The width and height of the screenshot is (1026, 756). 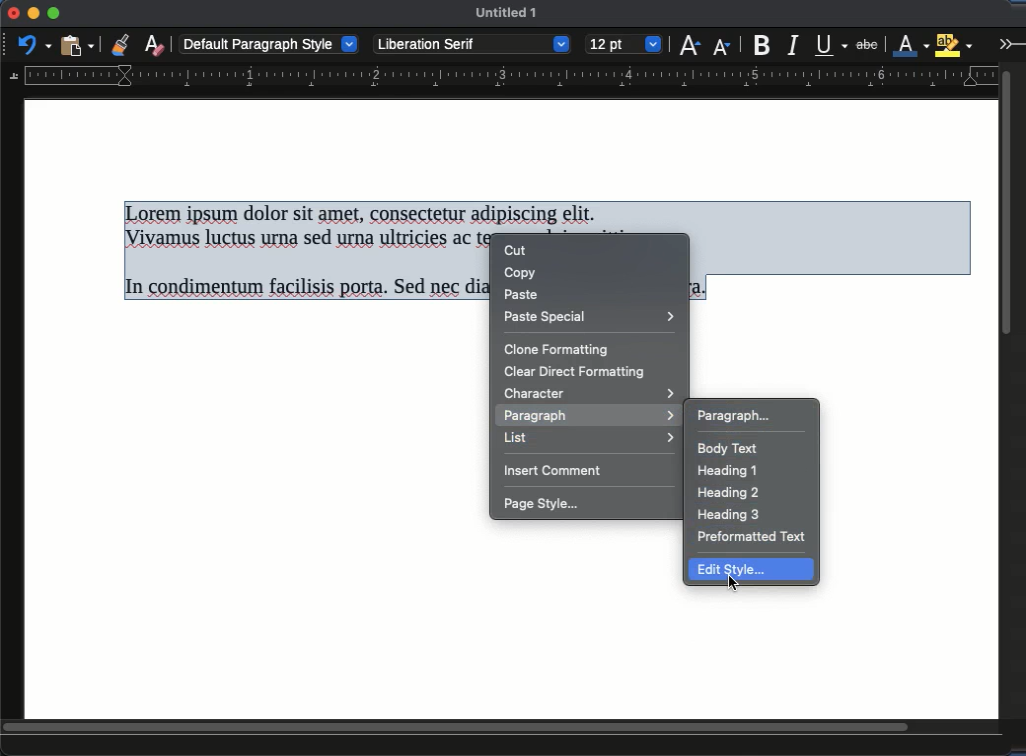 What do you see at coordinates (545, 506) in the screenshot?
I see `page style ` at bounding box center [545, 506].